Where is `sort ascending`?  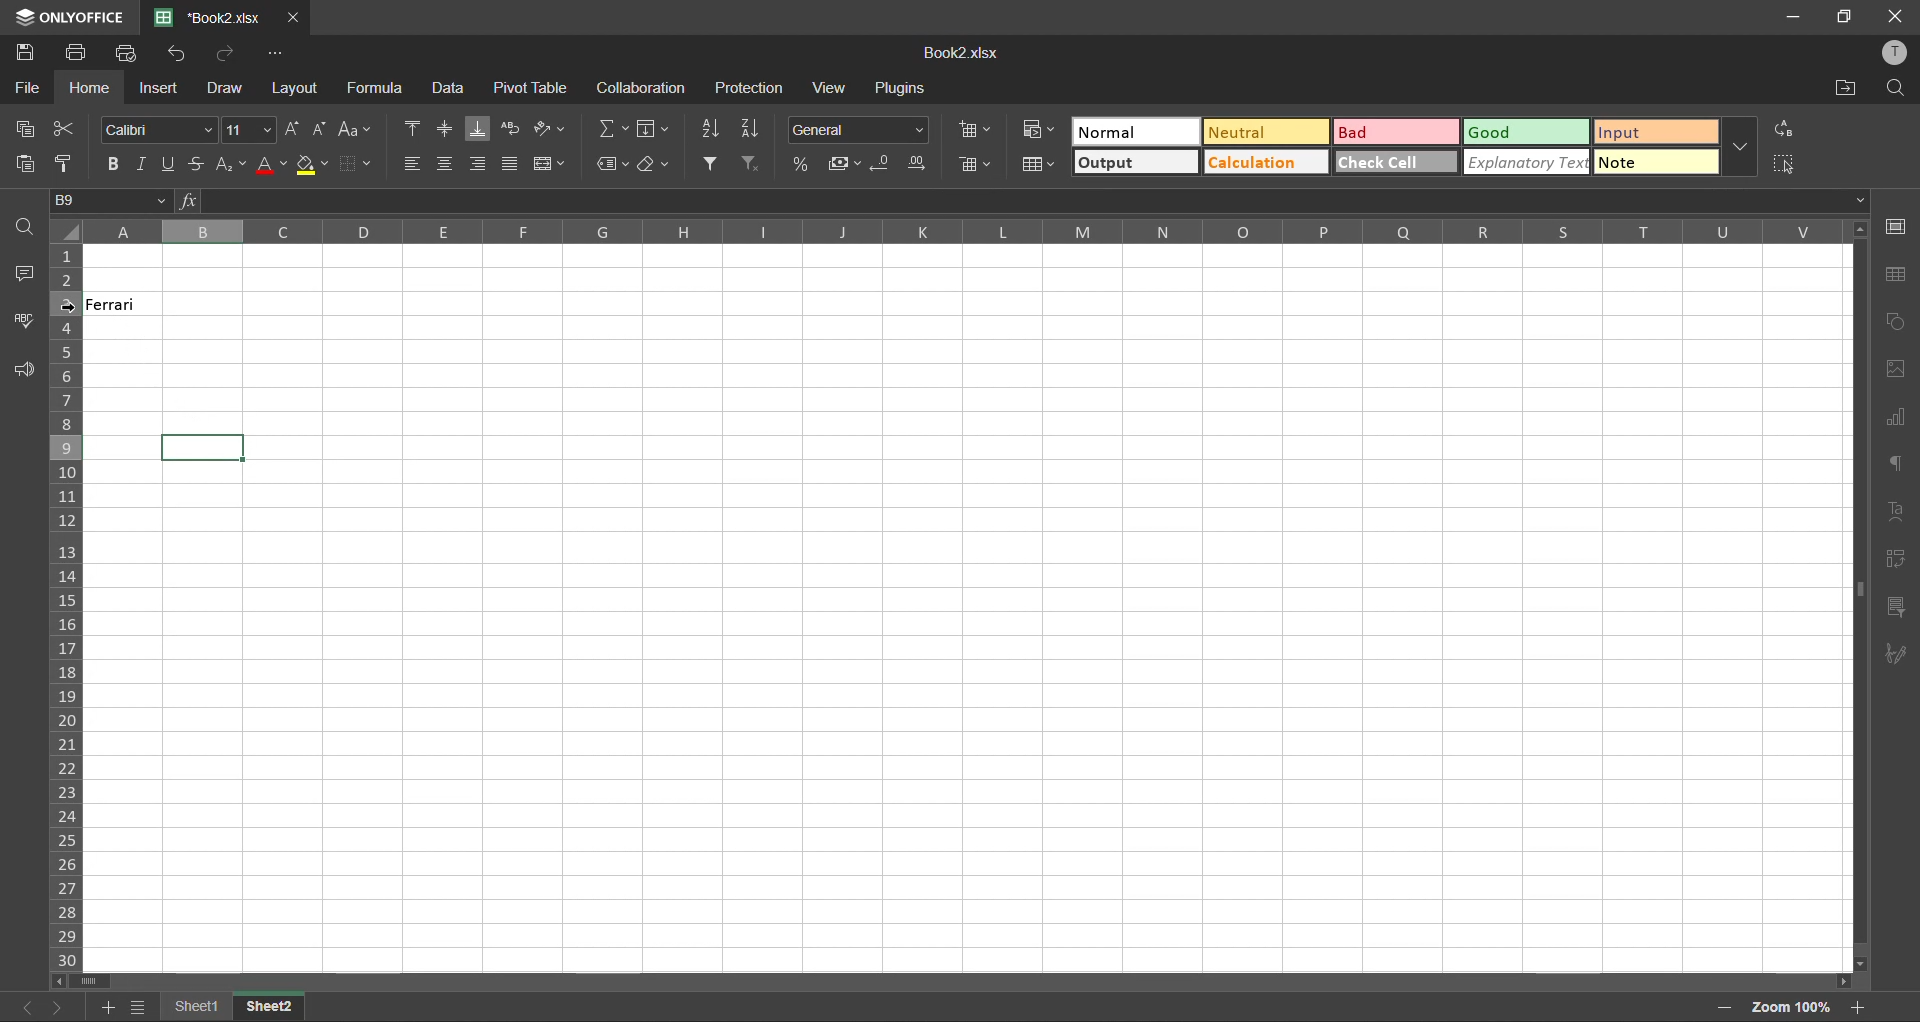 sort ascending is located at coordinates (714, 128).